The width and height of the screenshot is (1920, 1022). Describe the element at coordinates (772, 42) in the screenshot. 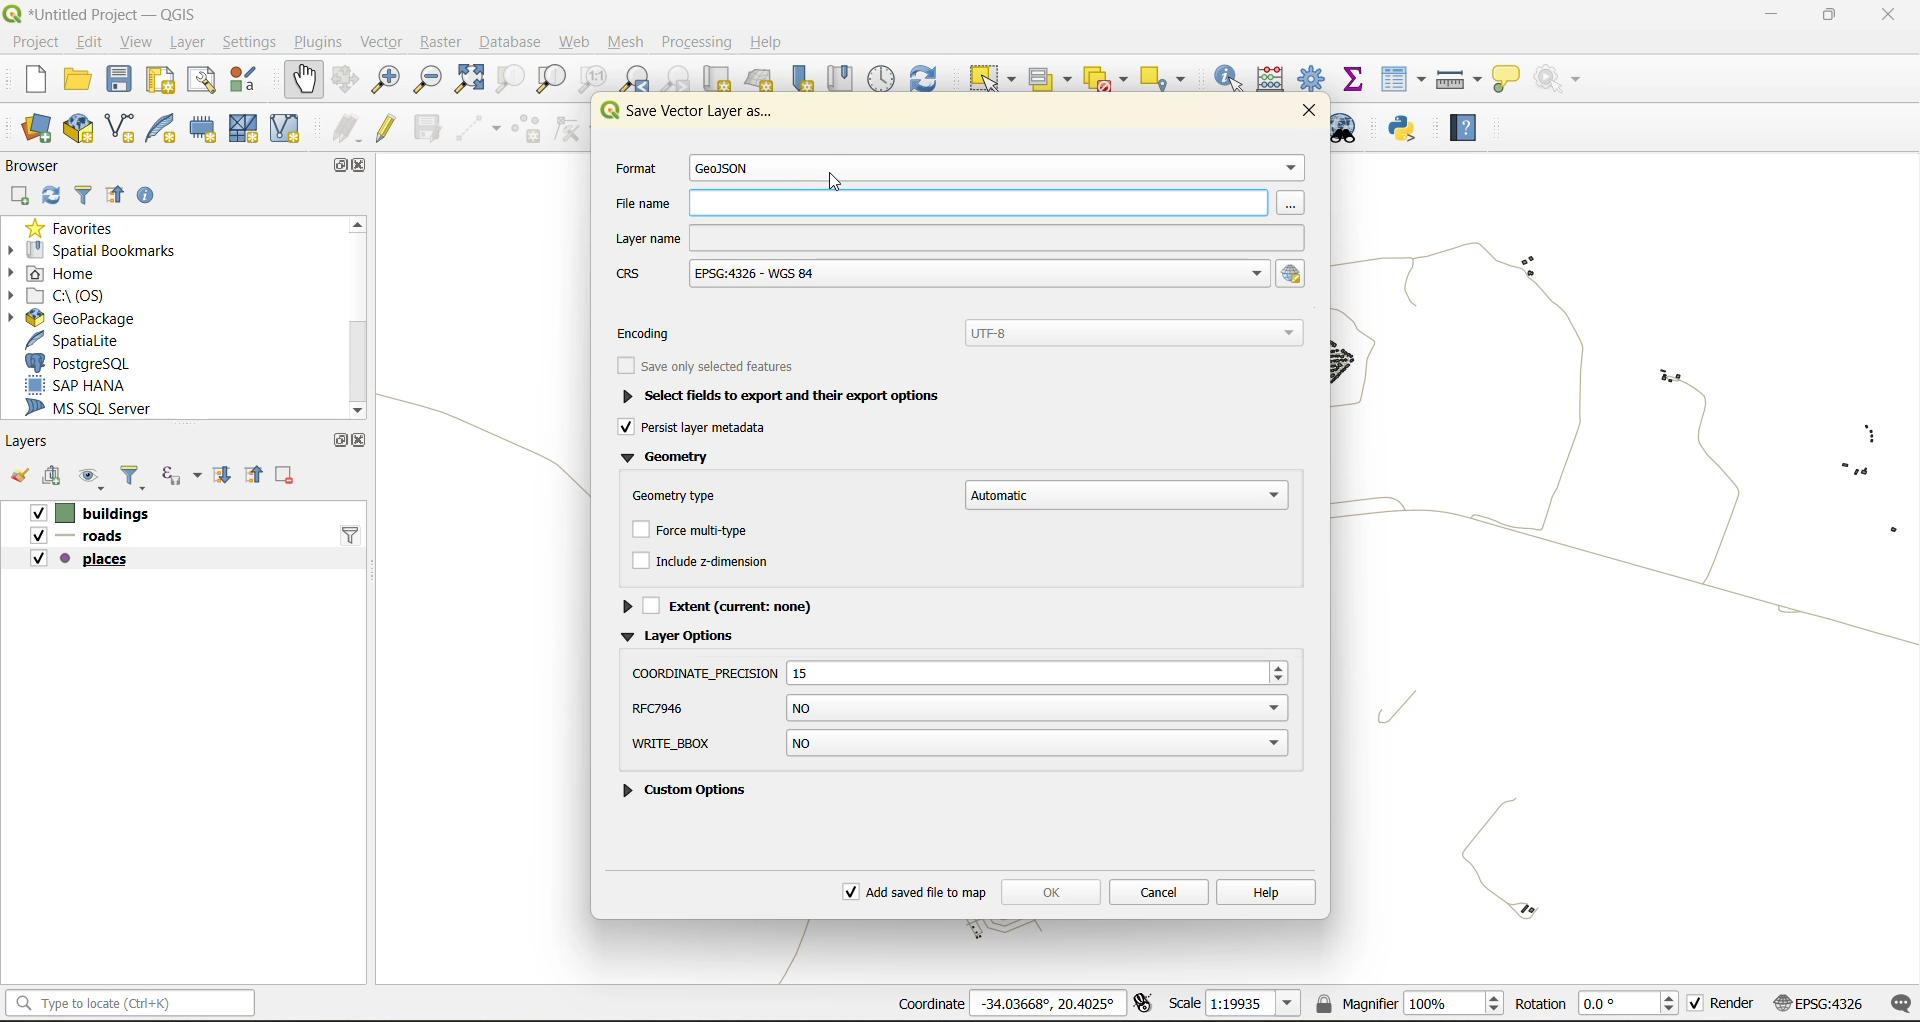

I see `help` at that location.